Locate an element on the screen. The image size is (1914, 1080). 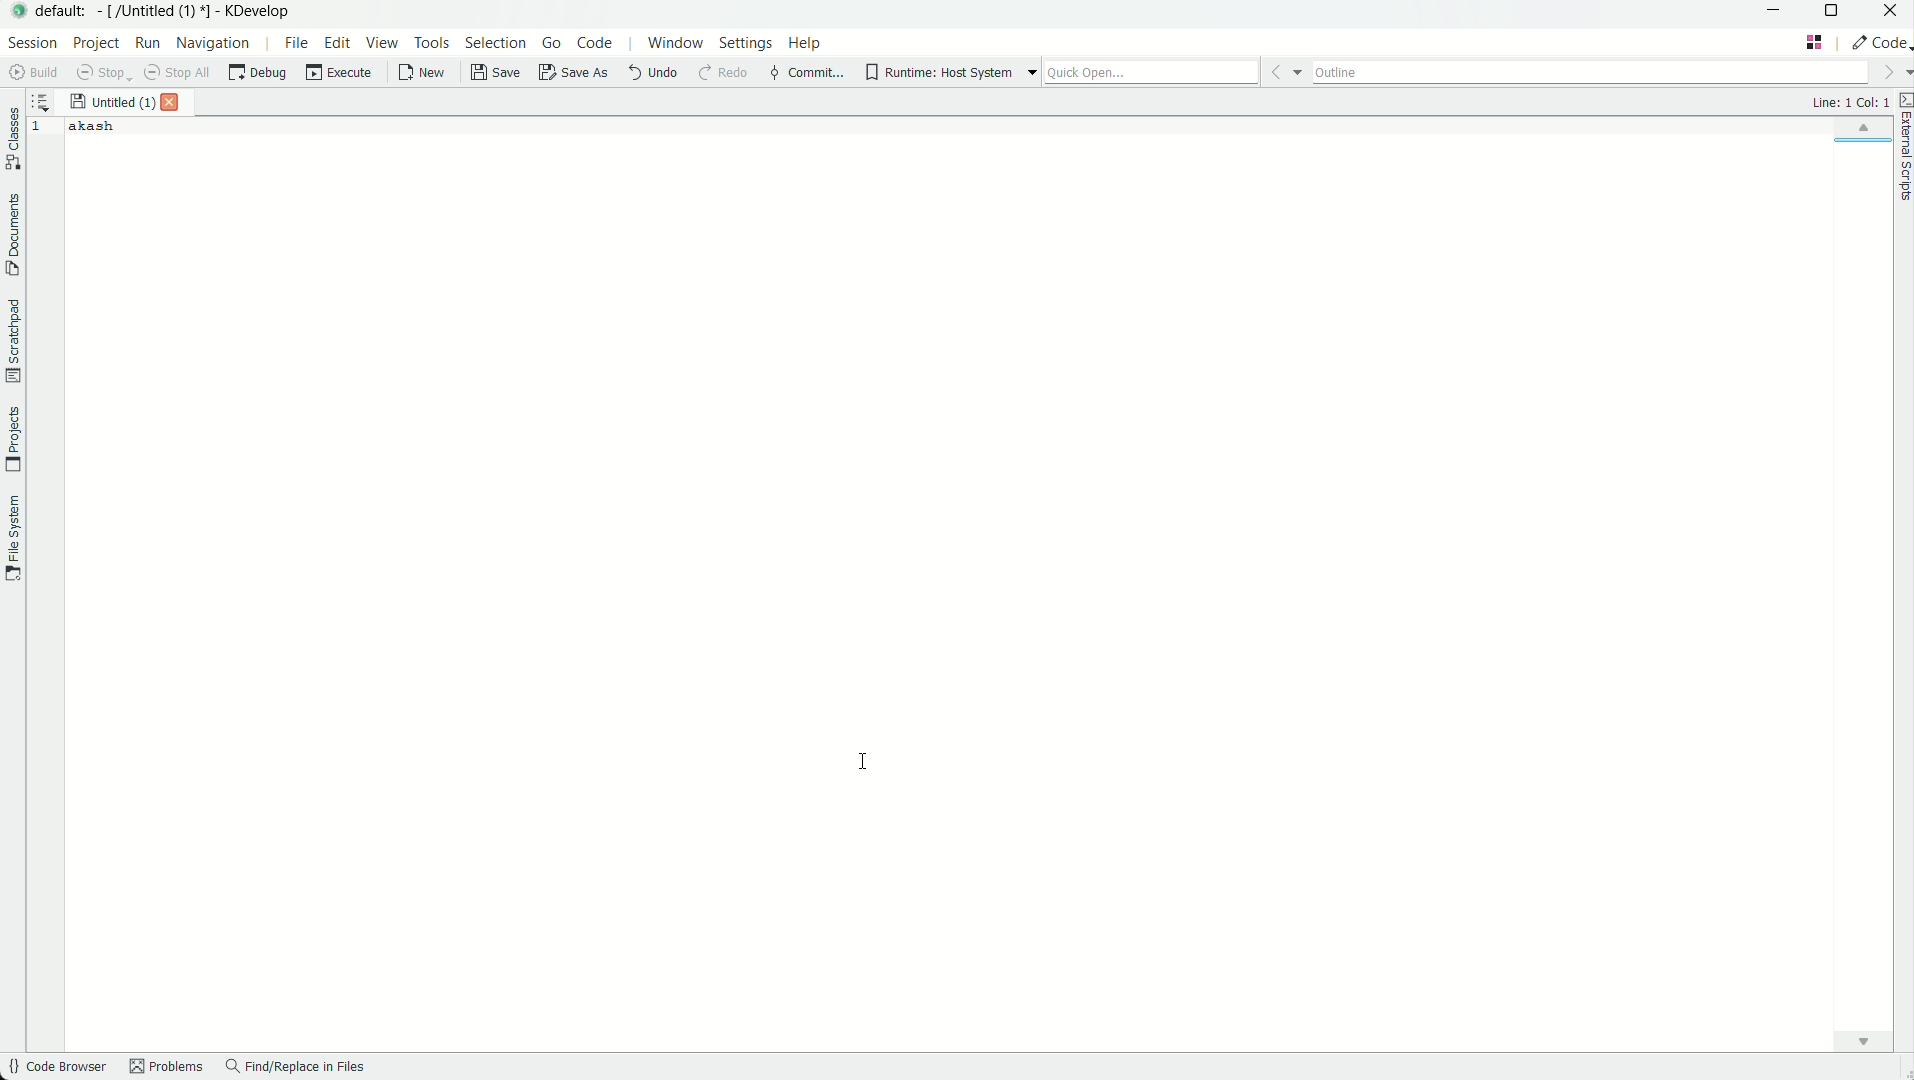
navigation menu is located at coordinates (214, 42).